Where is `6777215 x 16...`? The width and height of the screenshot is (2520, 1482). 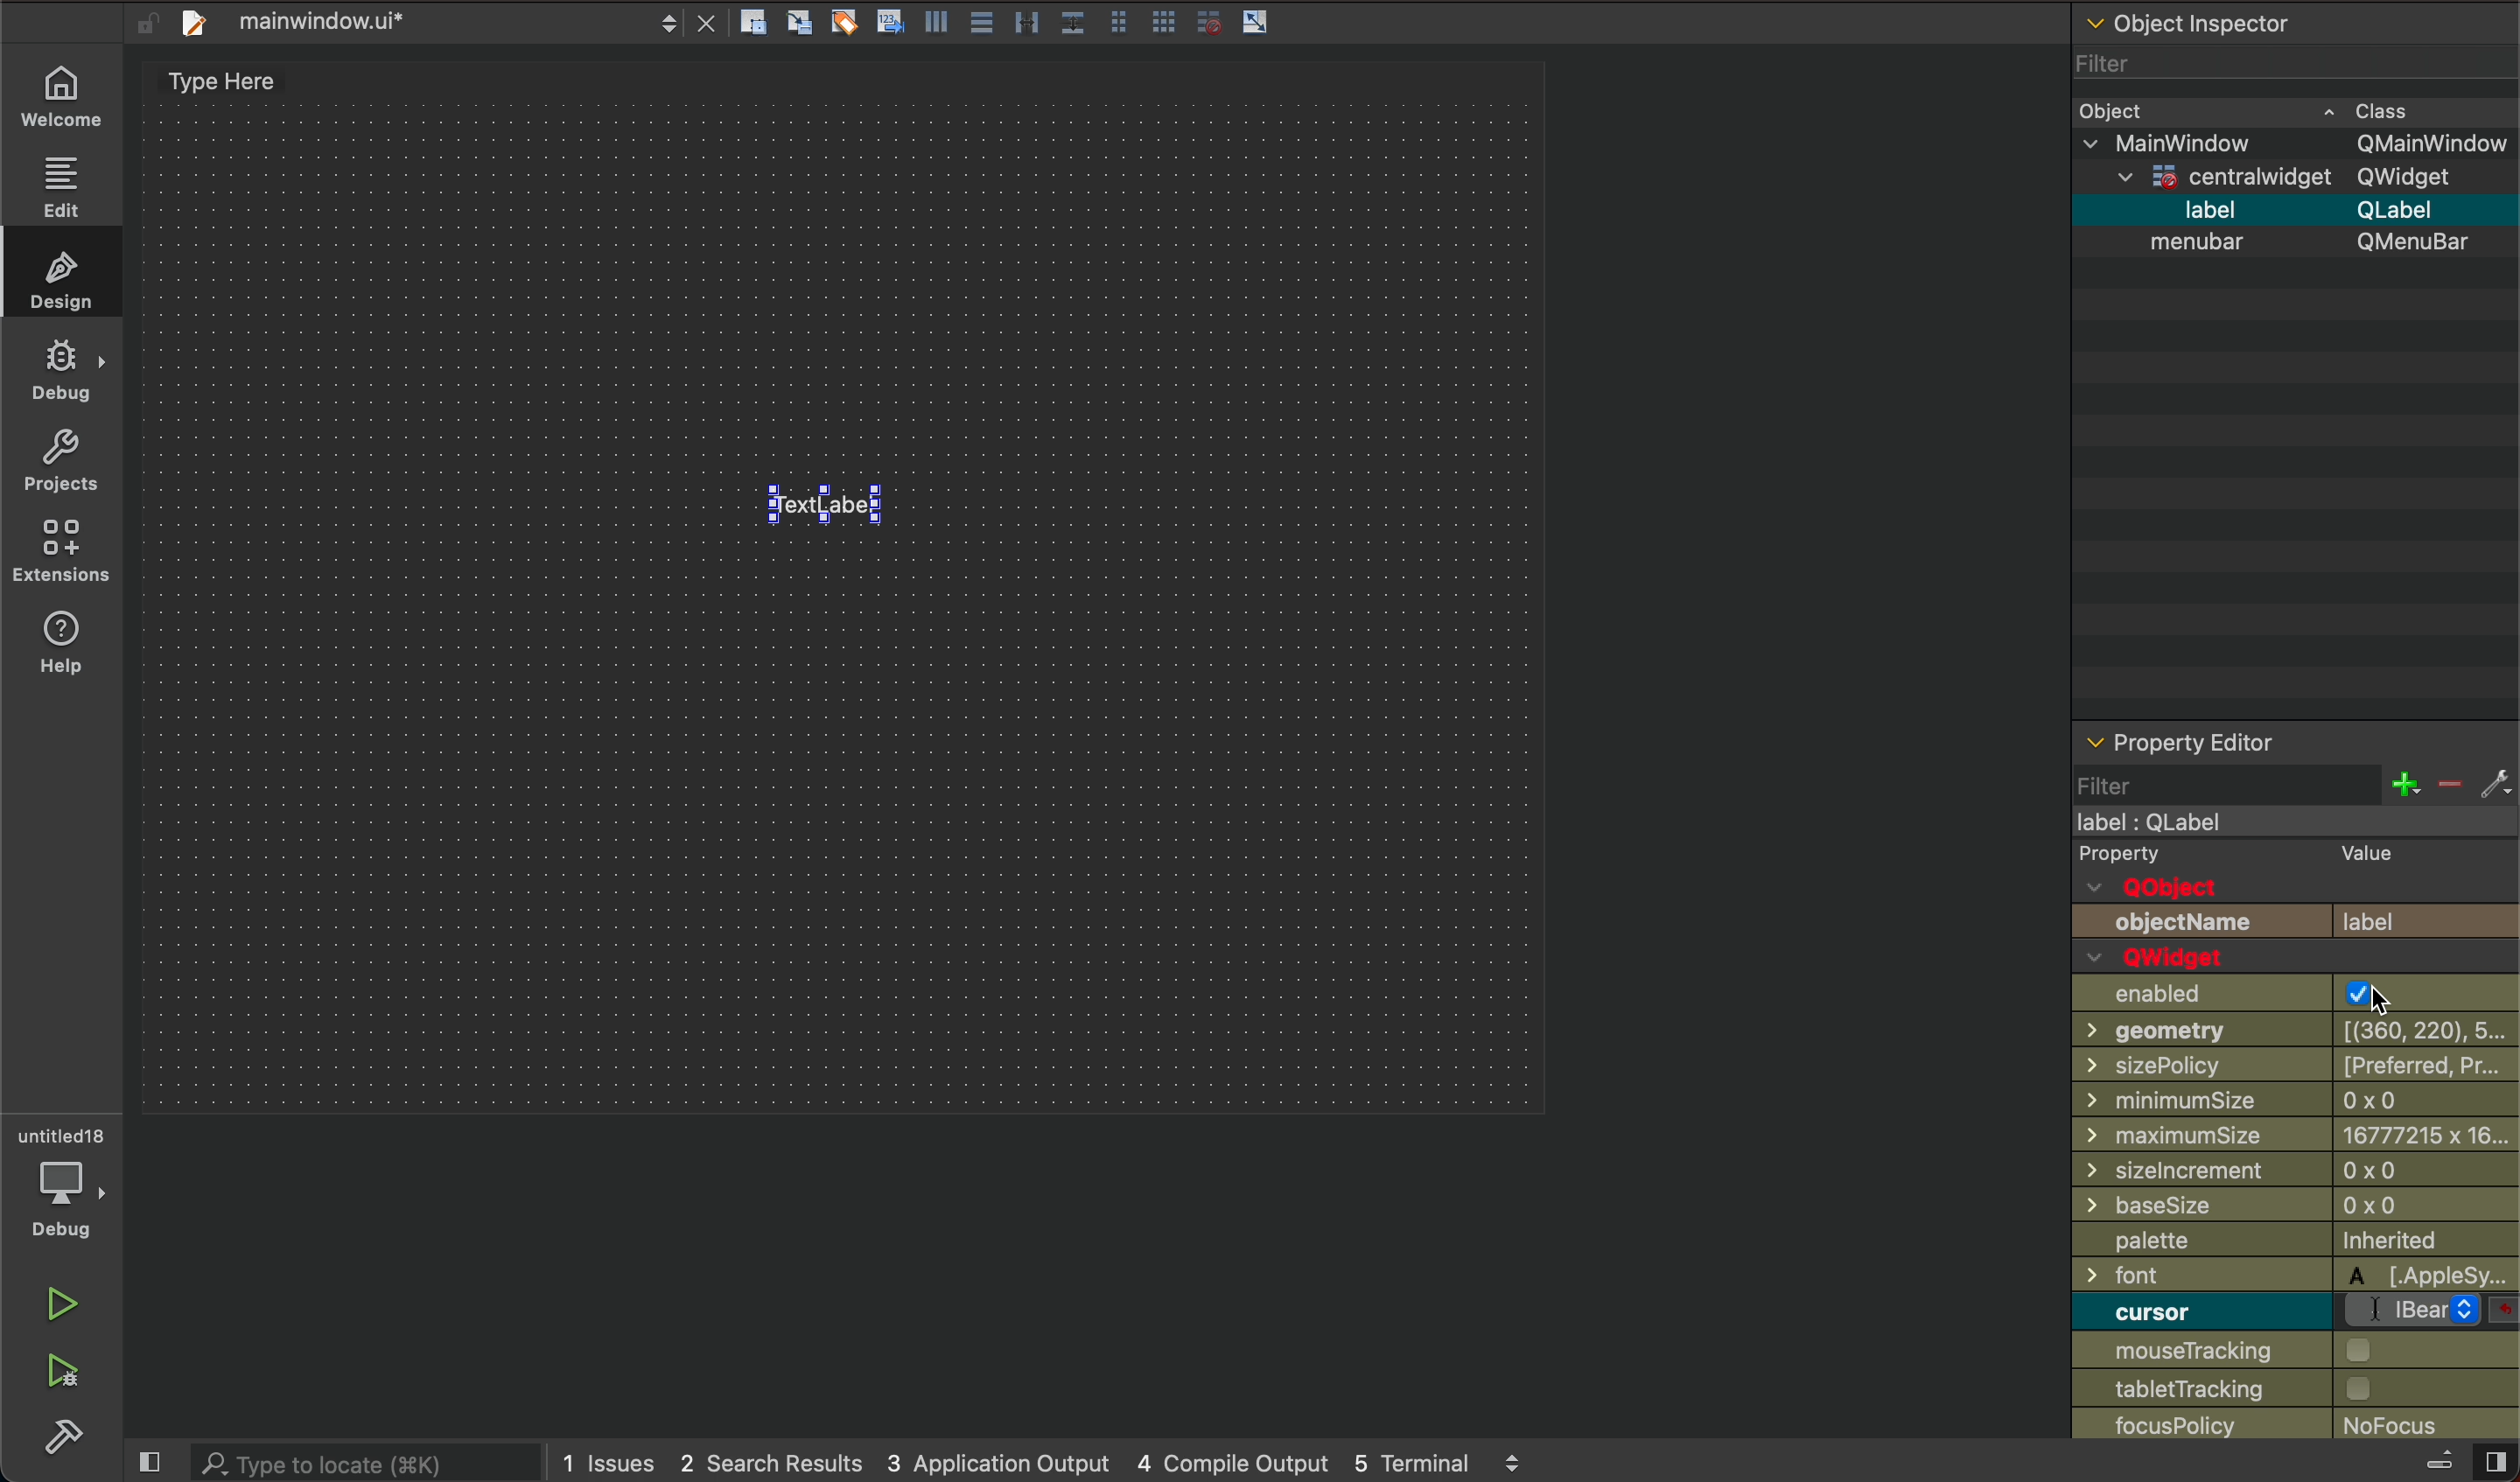 6777215 x 16... is located at coordinates (2421, 1135).